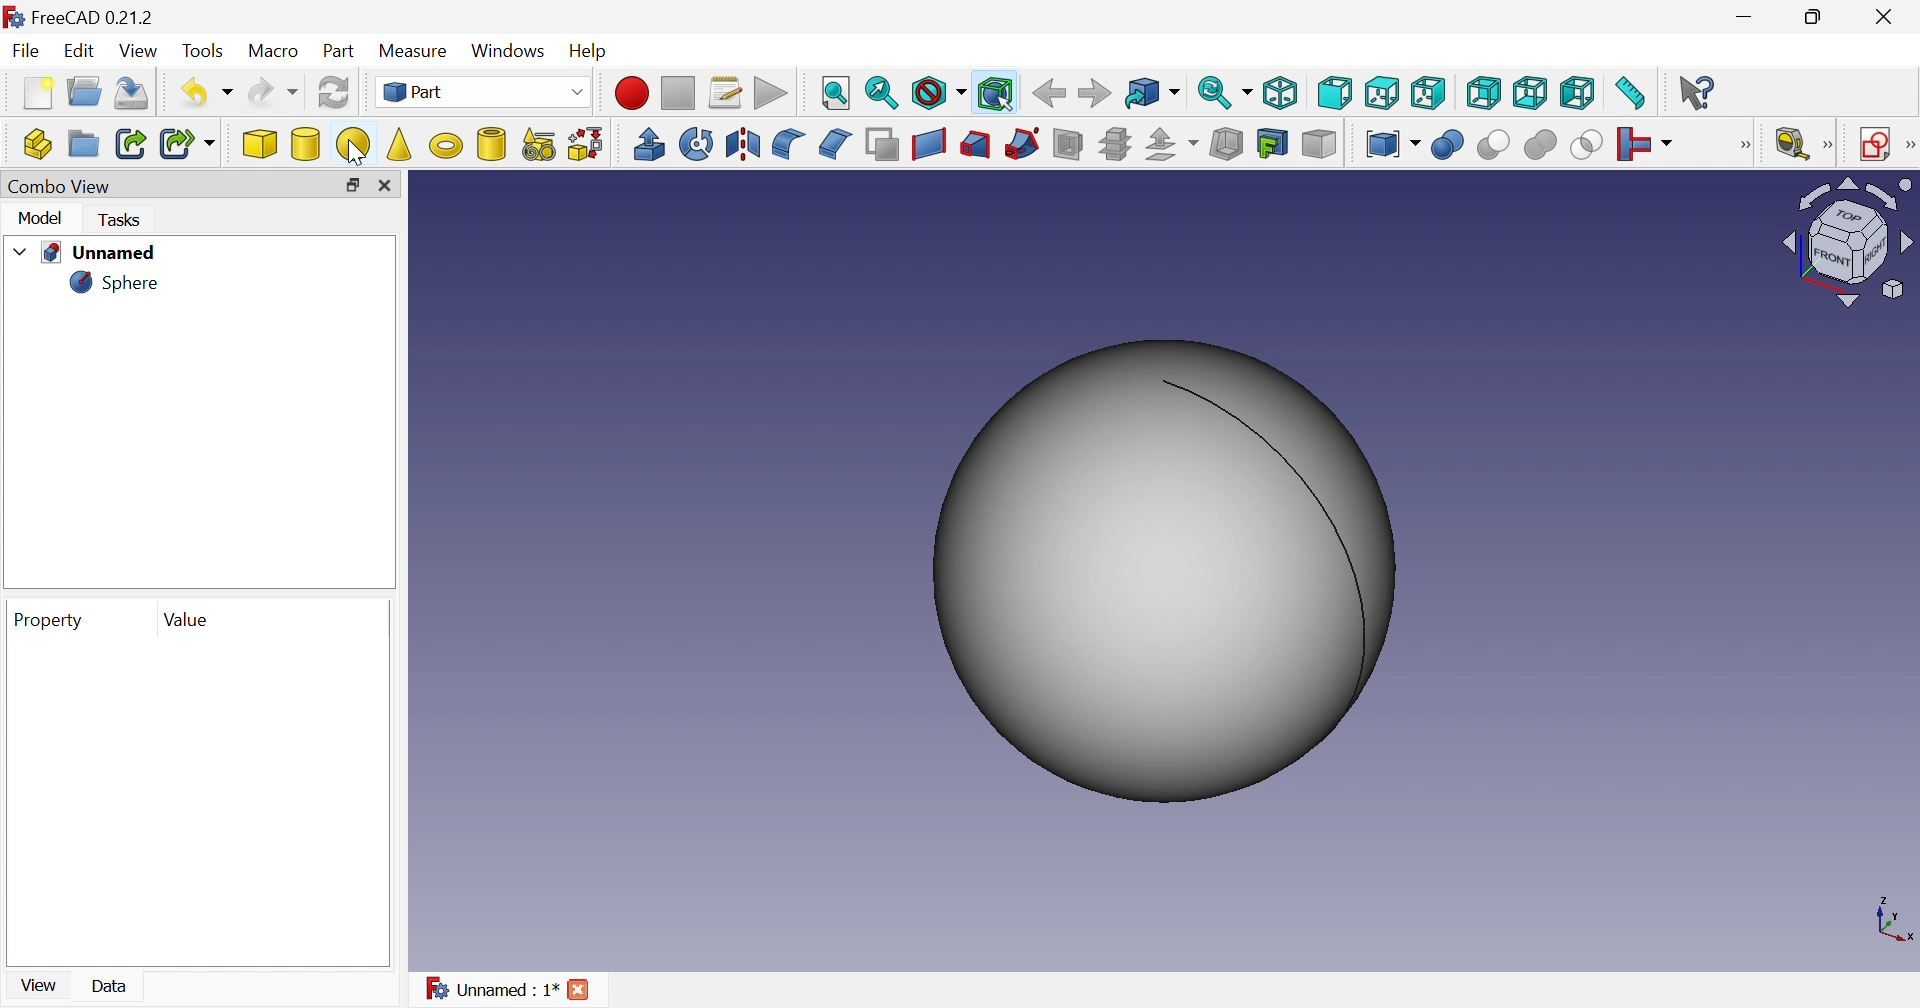  I want to click on Value, so click(184, 617).